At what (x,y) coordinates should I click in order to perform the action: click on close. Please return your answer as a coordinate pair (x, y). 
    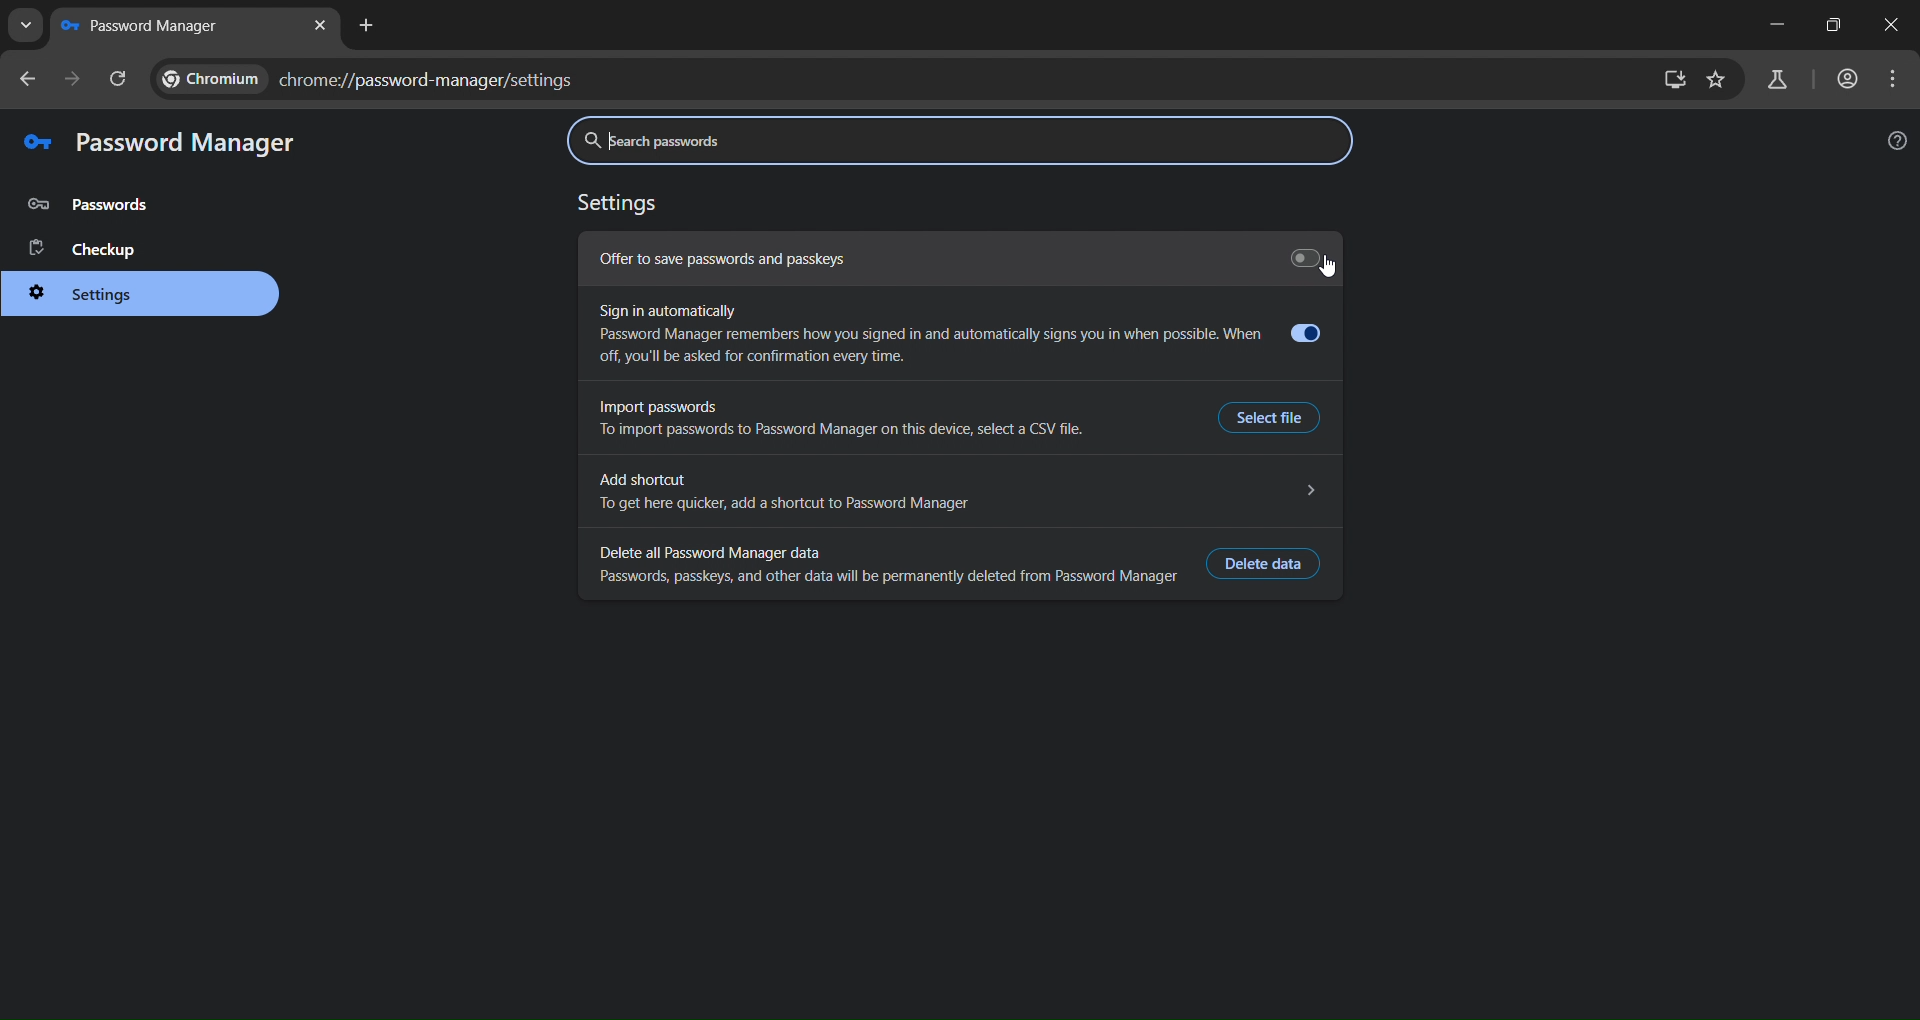
    Looking at the image, I should click on (1890, 23).